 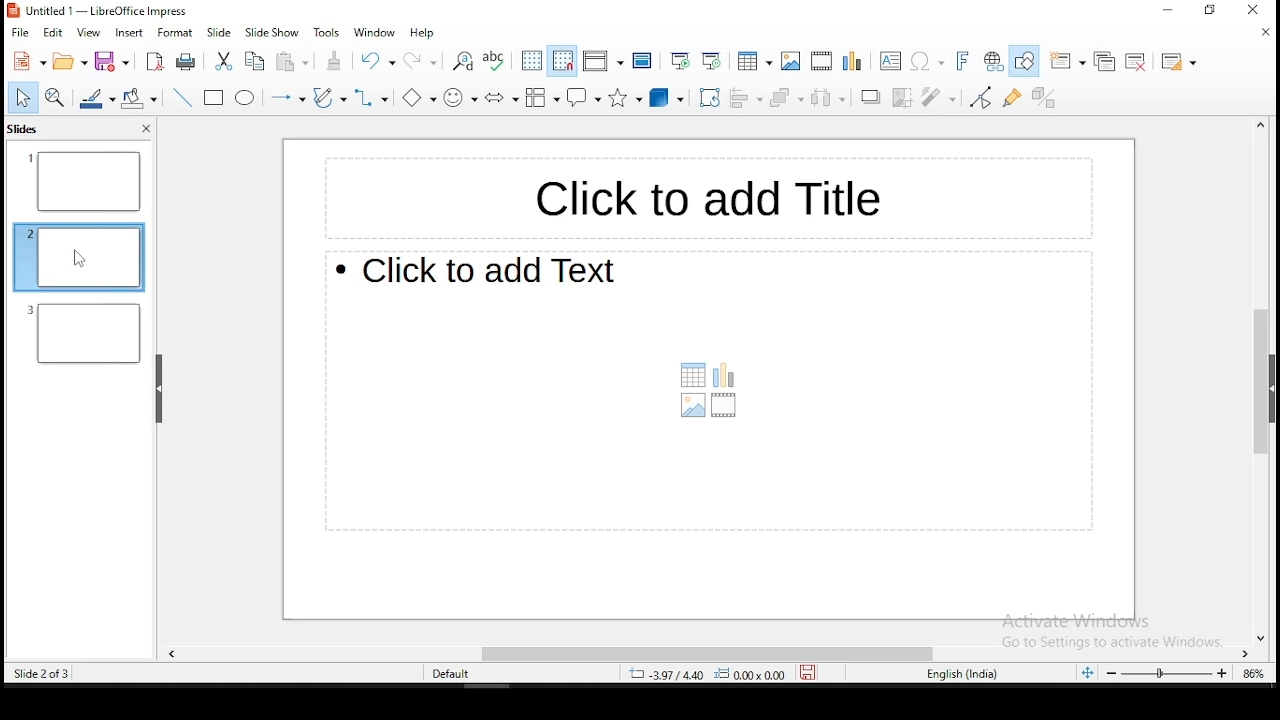 I want to click on mouse pointer, so click(x=79, y=259).